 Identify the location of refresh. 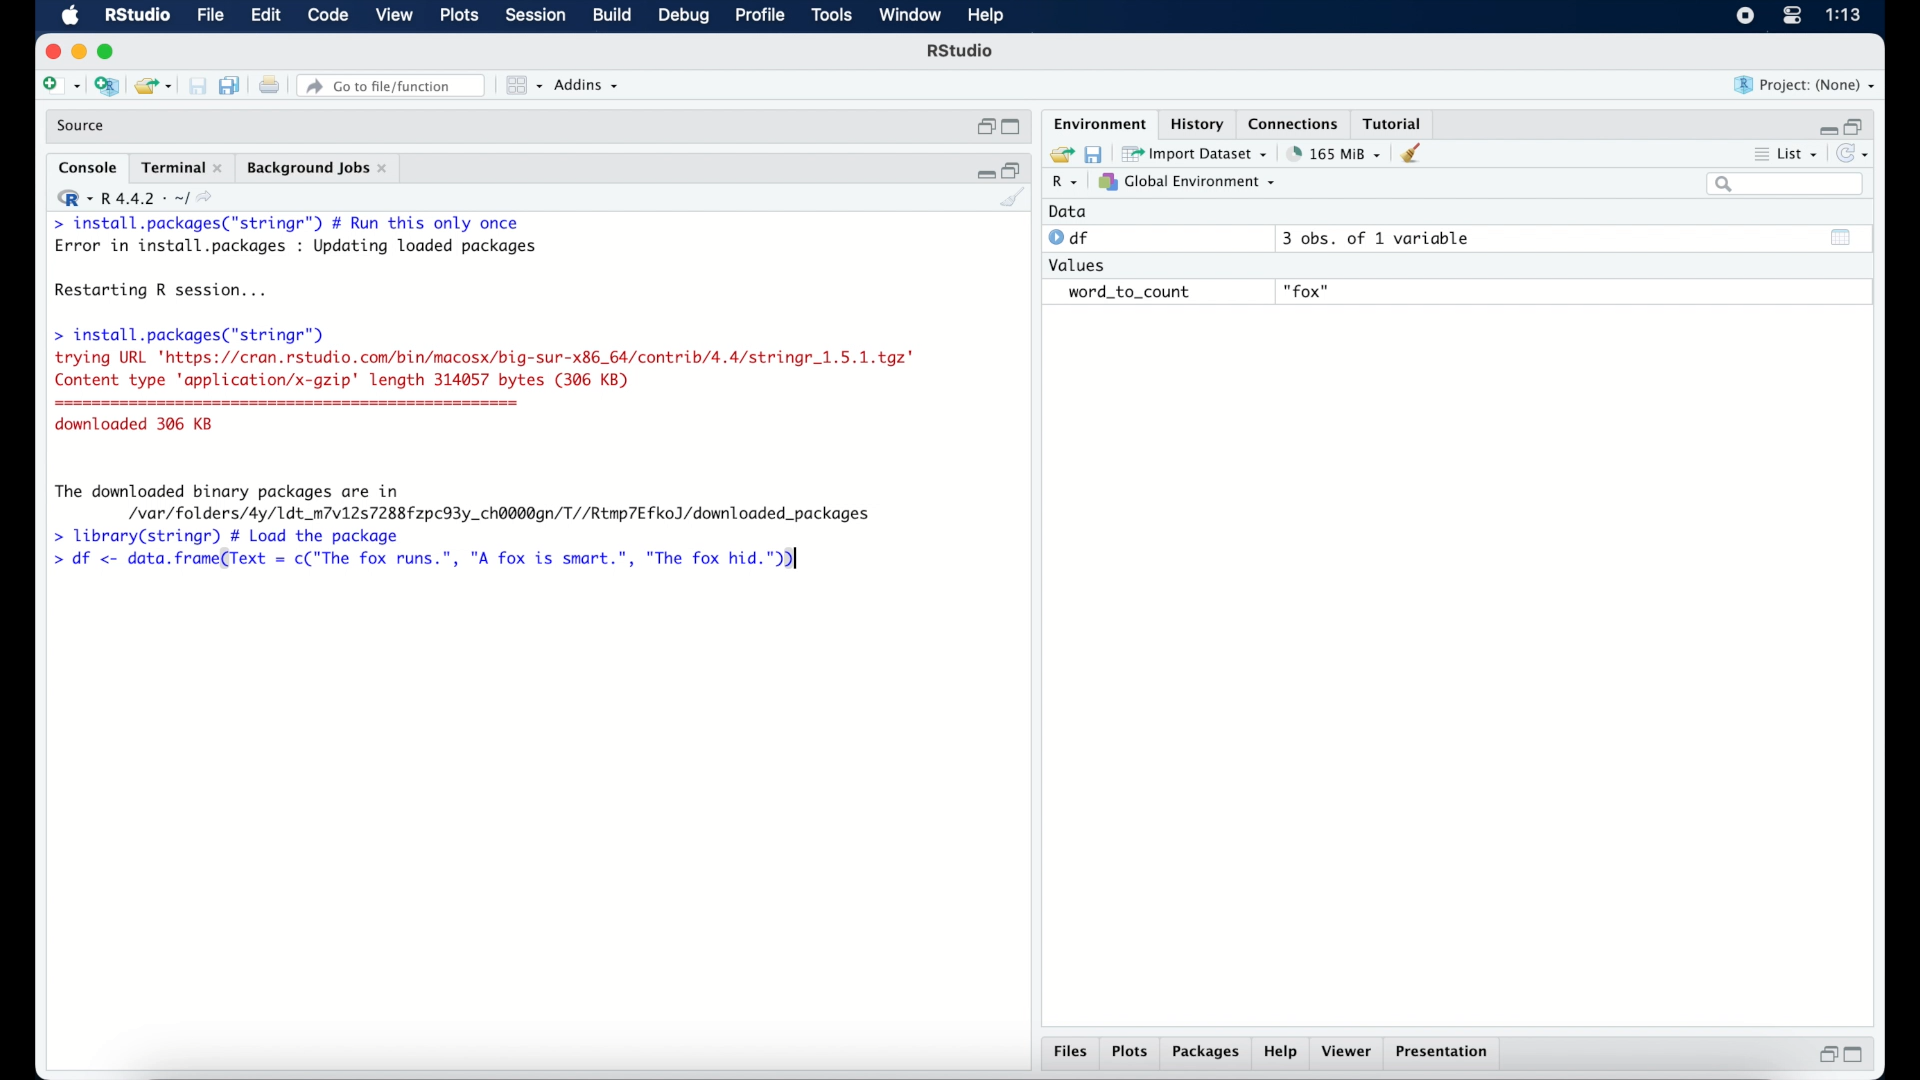
(1855, 154).